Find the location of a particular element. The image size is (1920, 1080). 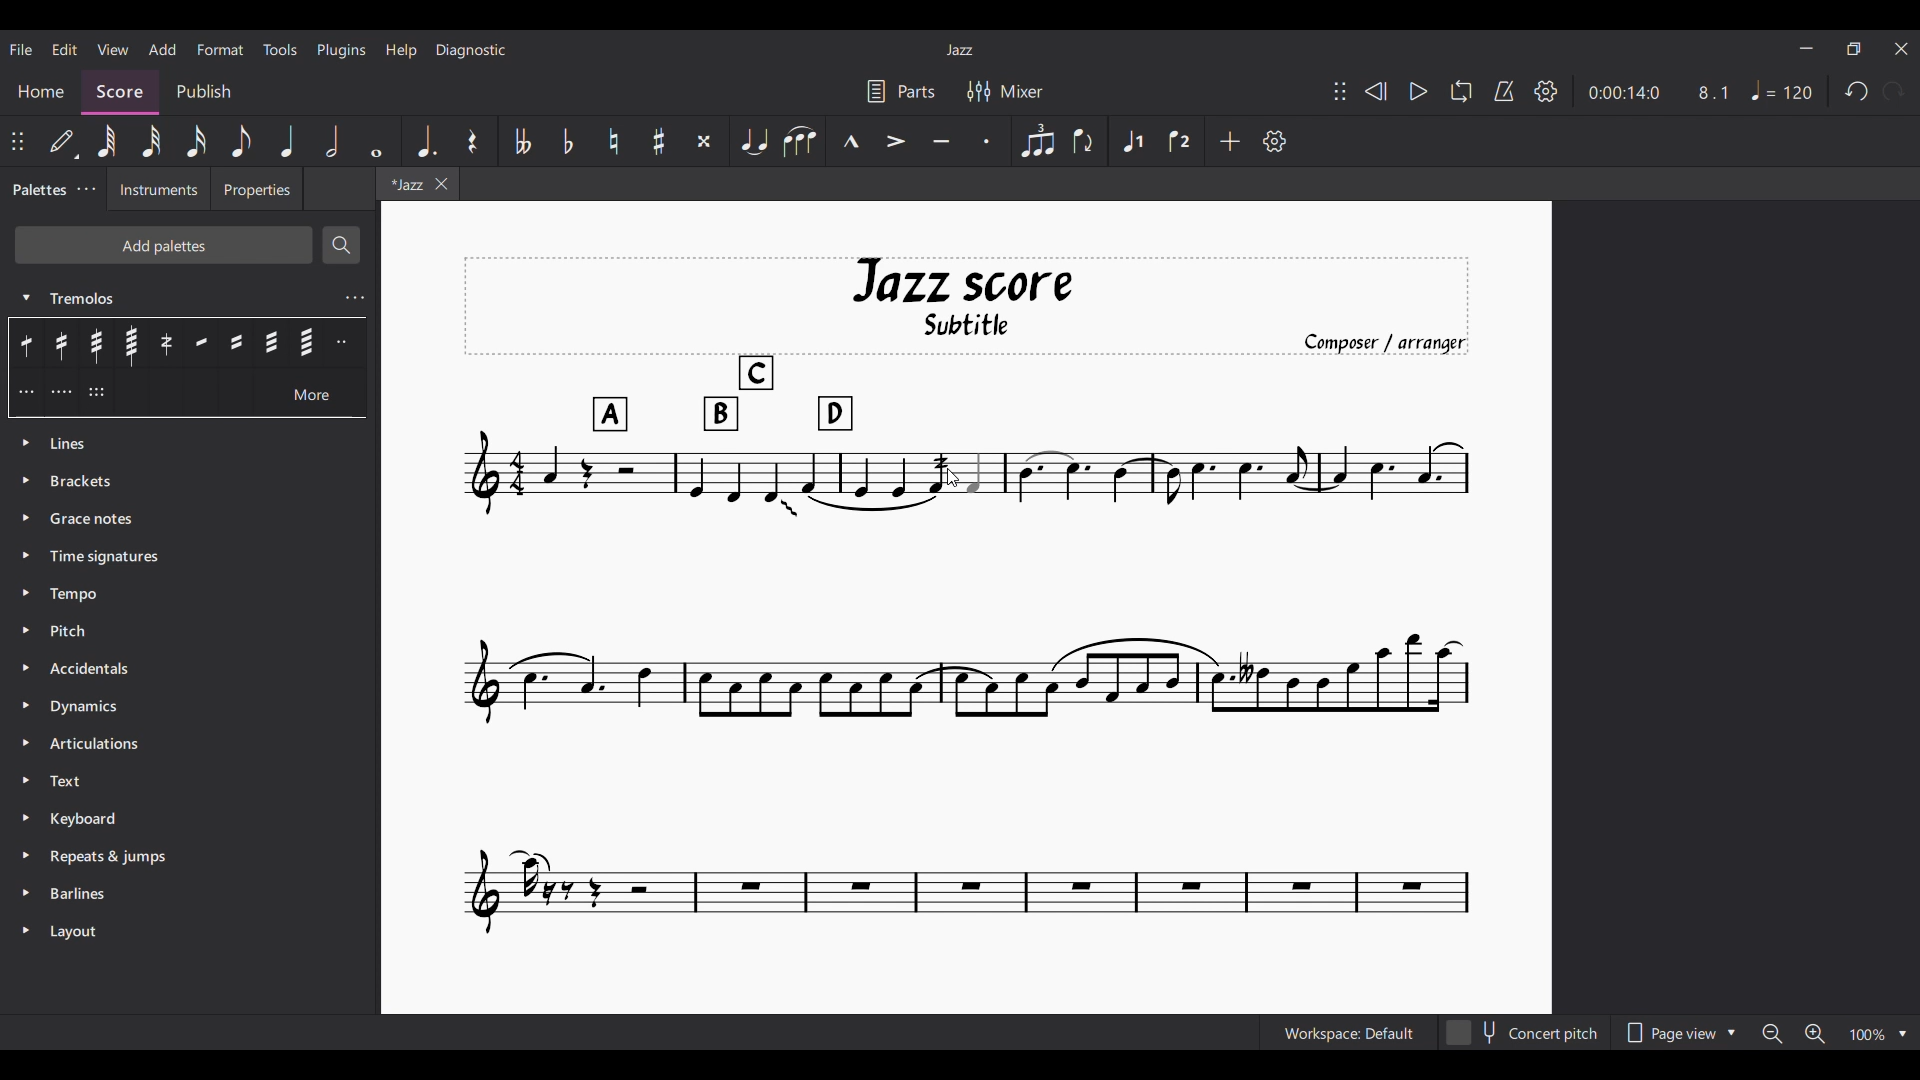

Tremolos settings is located at coordinates (355, 298).